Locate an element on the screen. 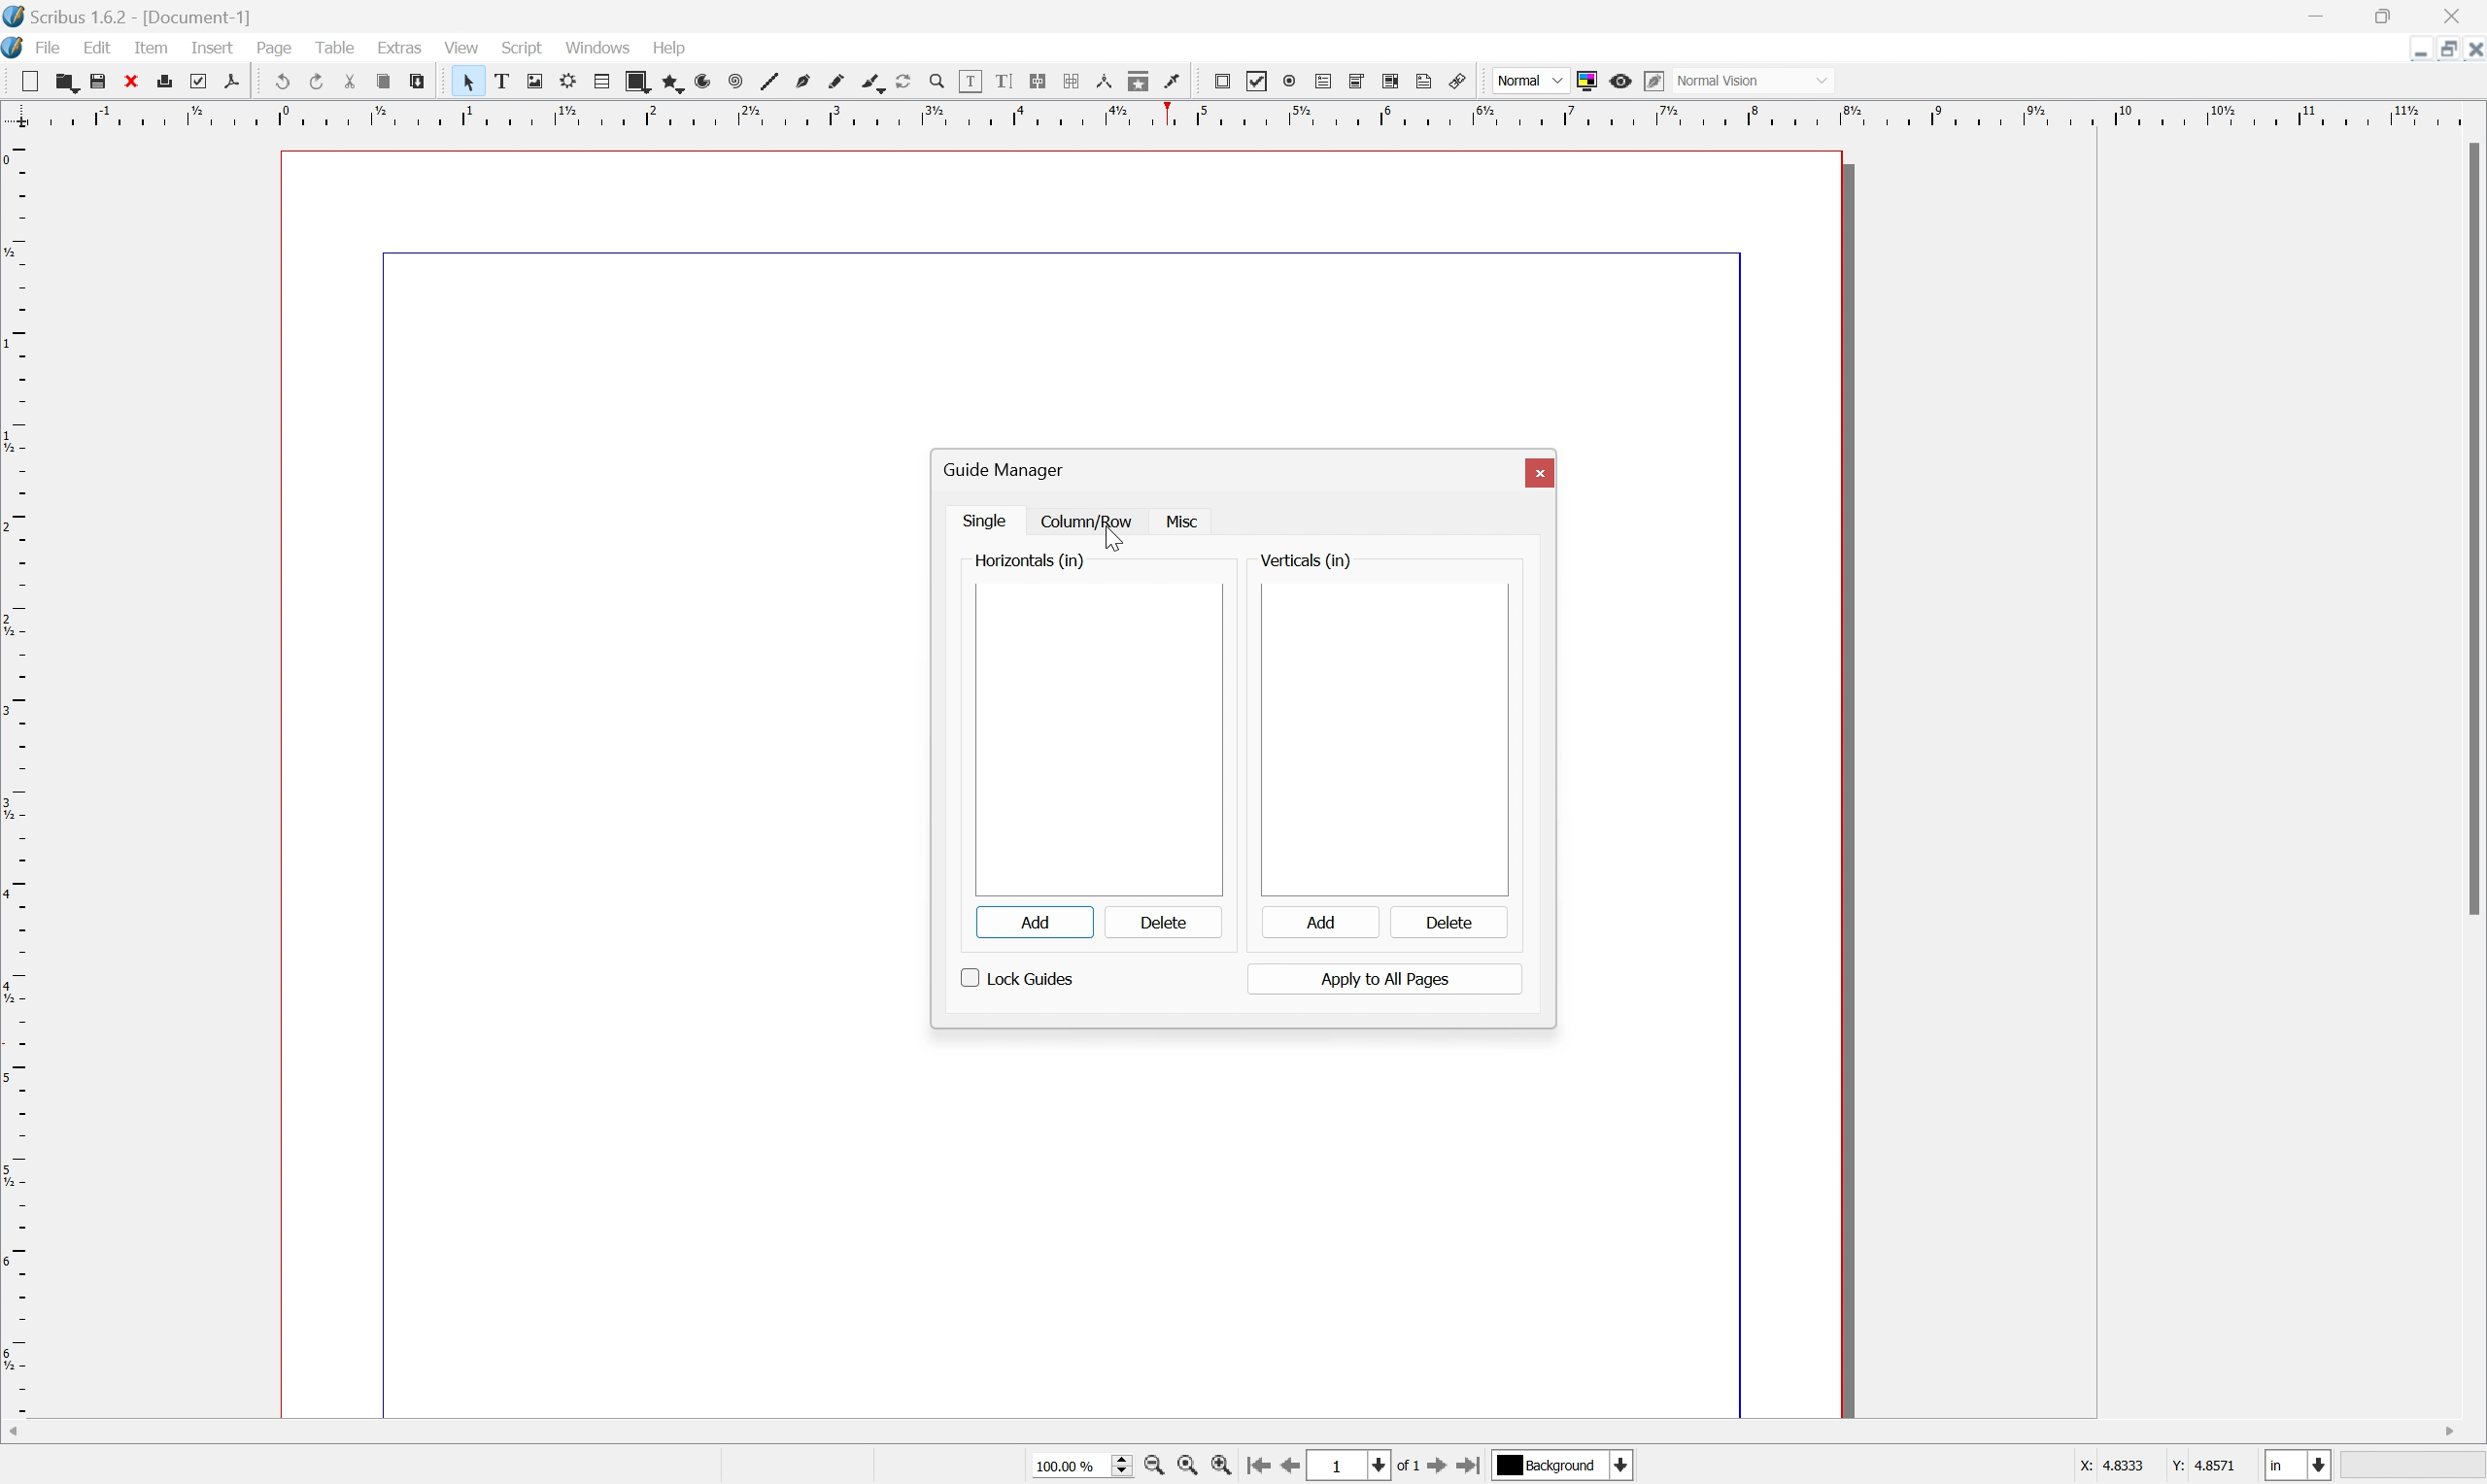 The height and width of the screenshot is (1484, 2487). redo is located at coordinates (316, 81).